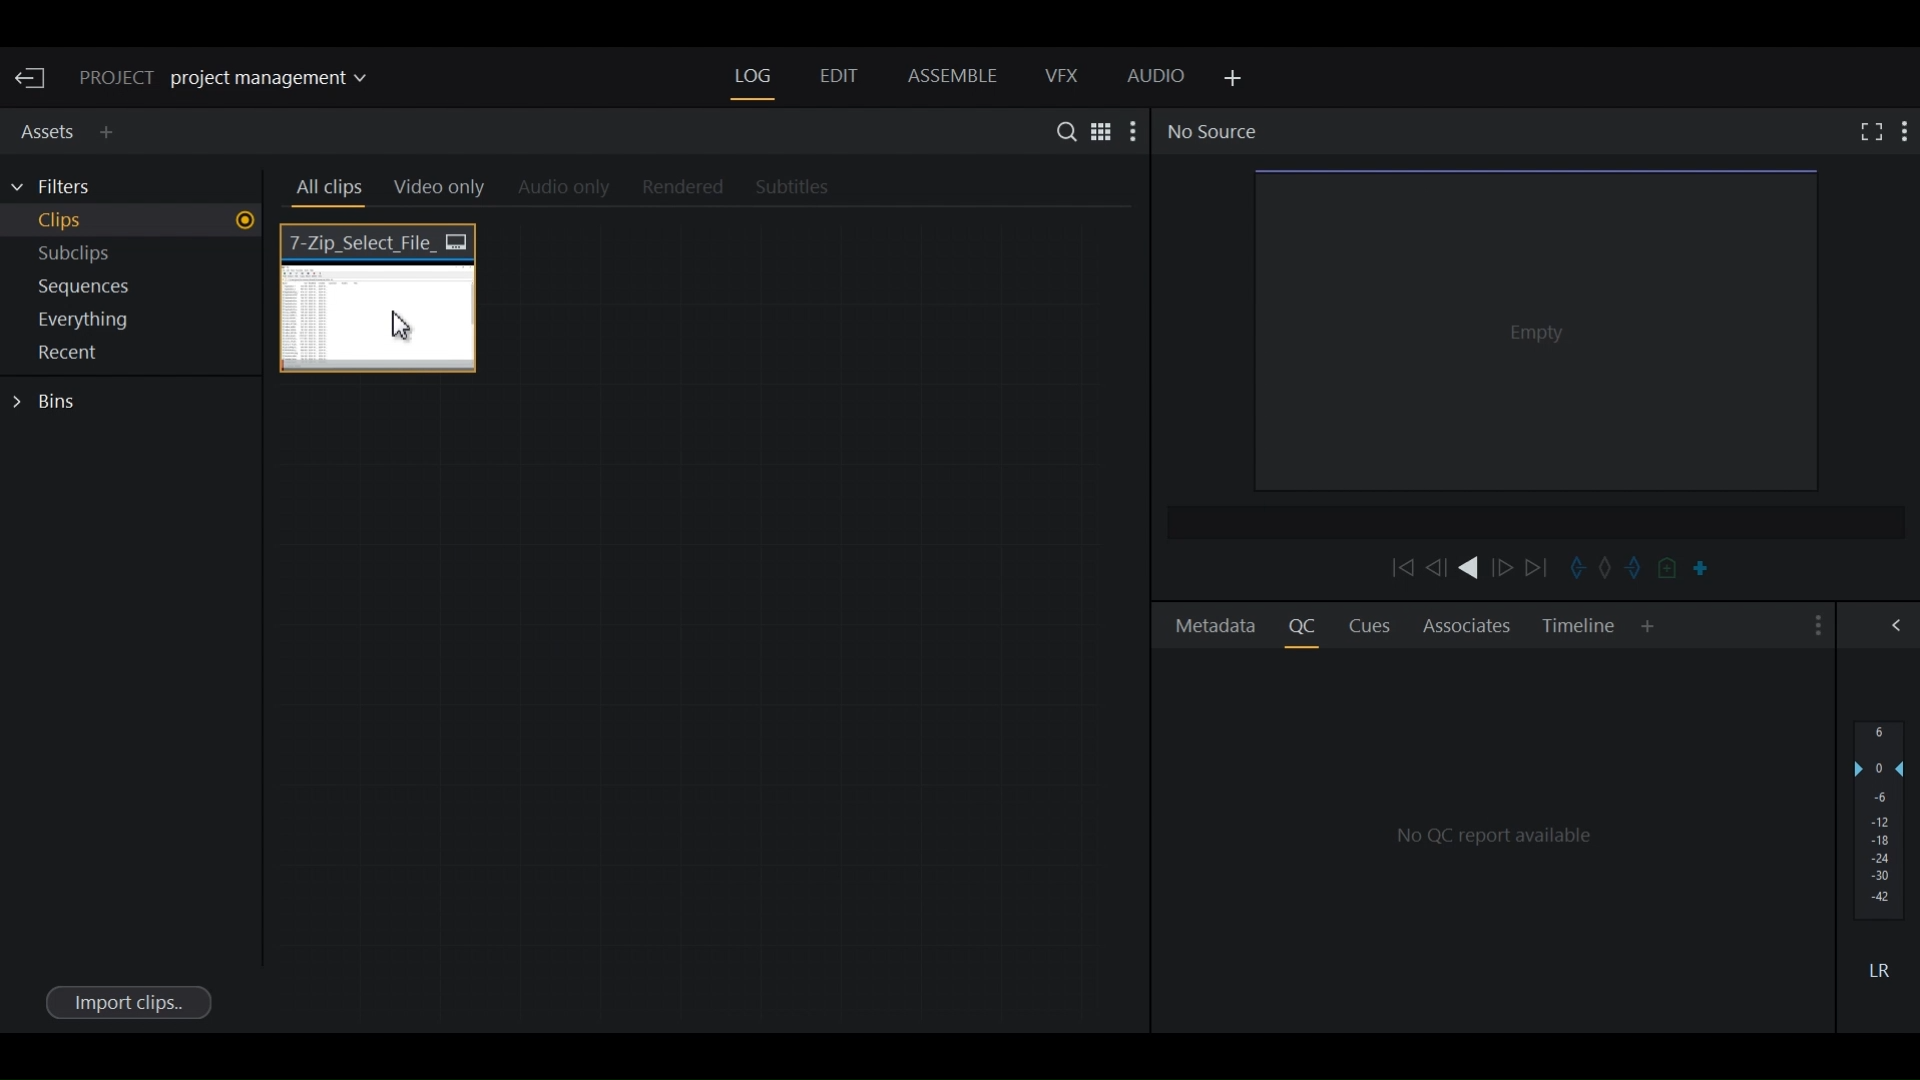  Describe the element at coordinates (1099, 130) in the screenshot. I see `Toggle between list and Tile View` at that location.